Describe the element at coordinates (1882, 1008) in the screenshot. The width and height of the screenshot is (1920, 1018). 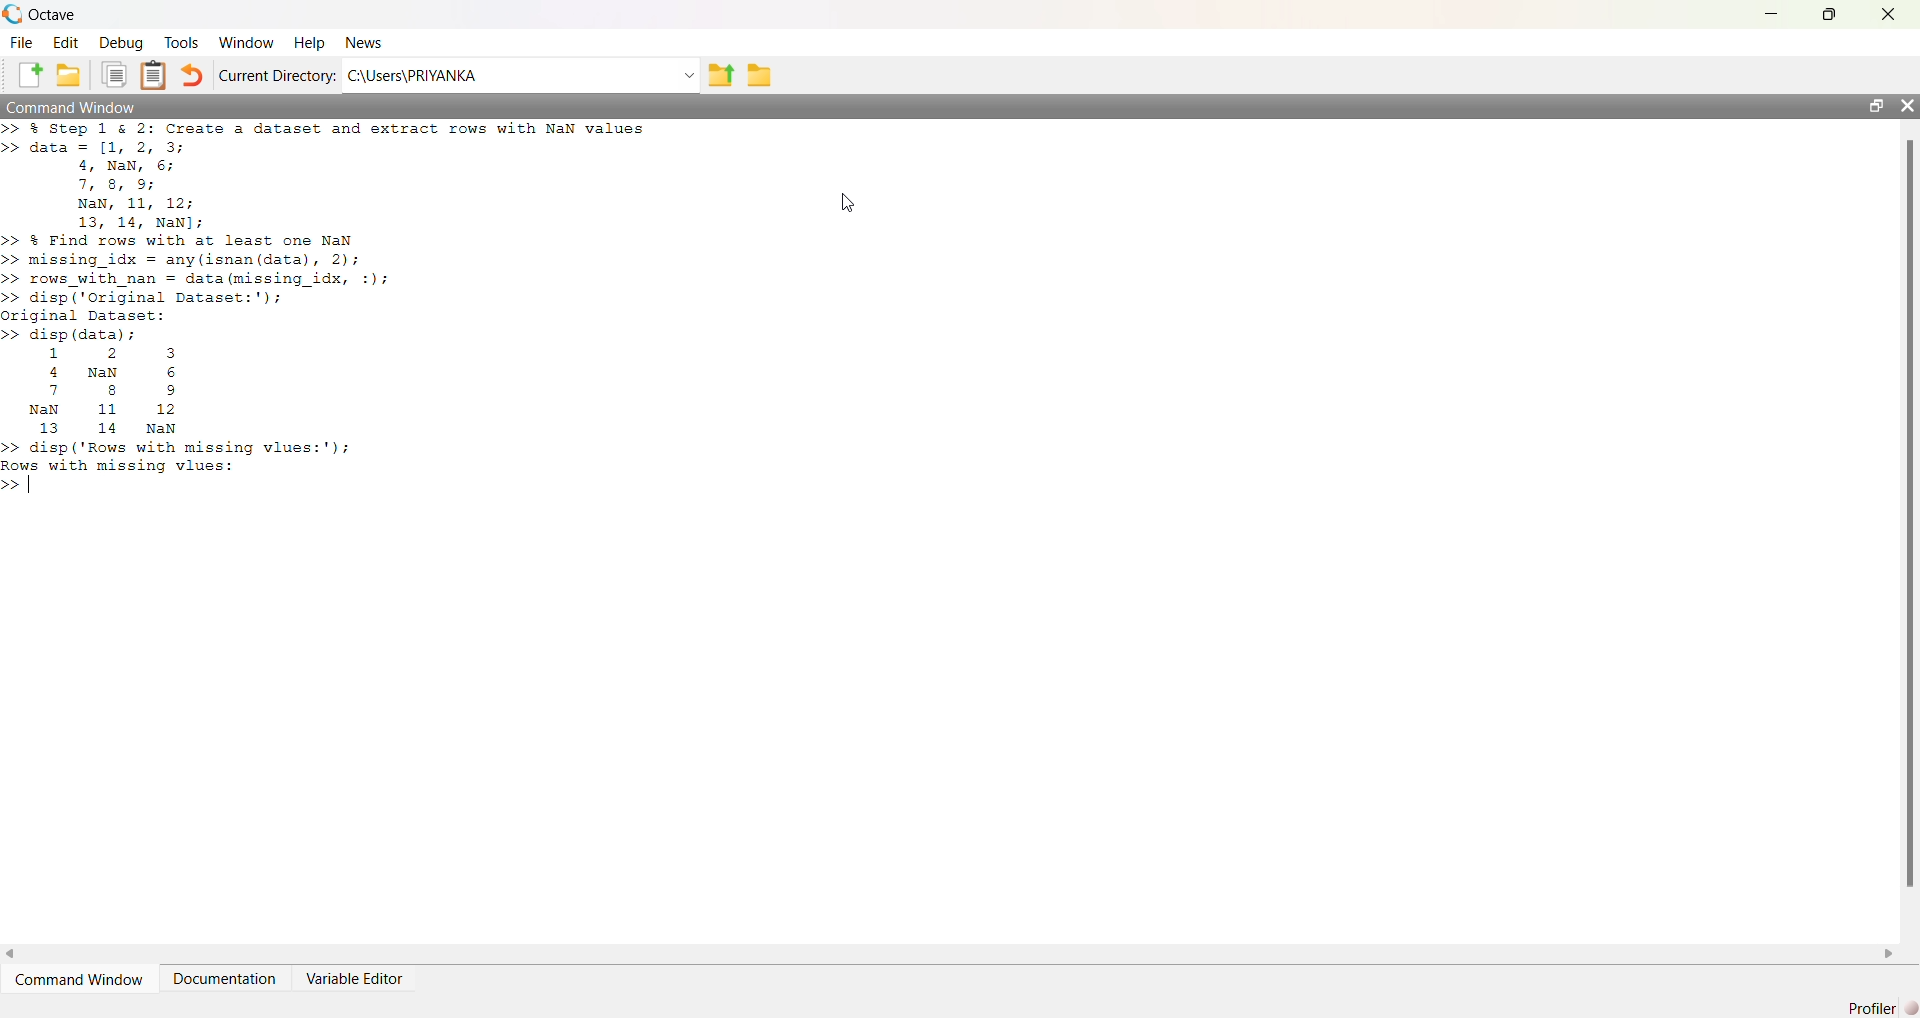
I see `Profiler` at that location.